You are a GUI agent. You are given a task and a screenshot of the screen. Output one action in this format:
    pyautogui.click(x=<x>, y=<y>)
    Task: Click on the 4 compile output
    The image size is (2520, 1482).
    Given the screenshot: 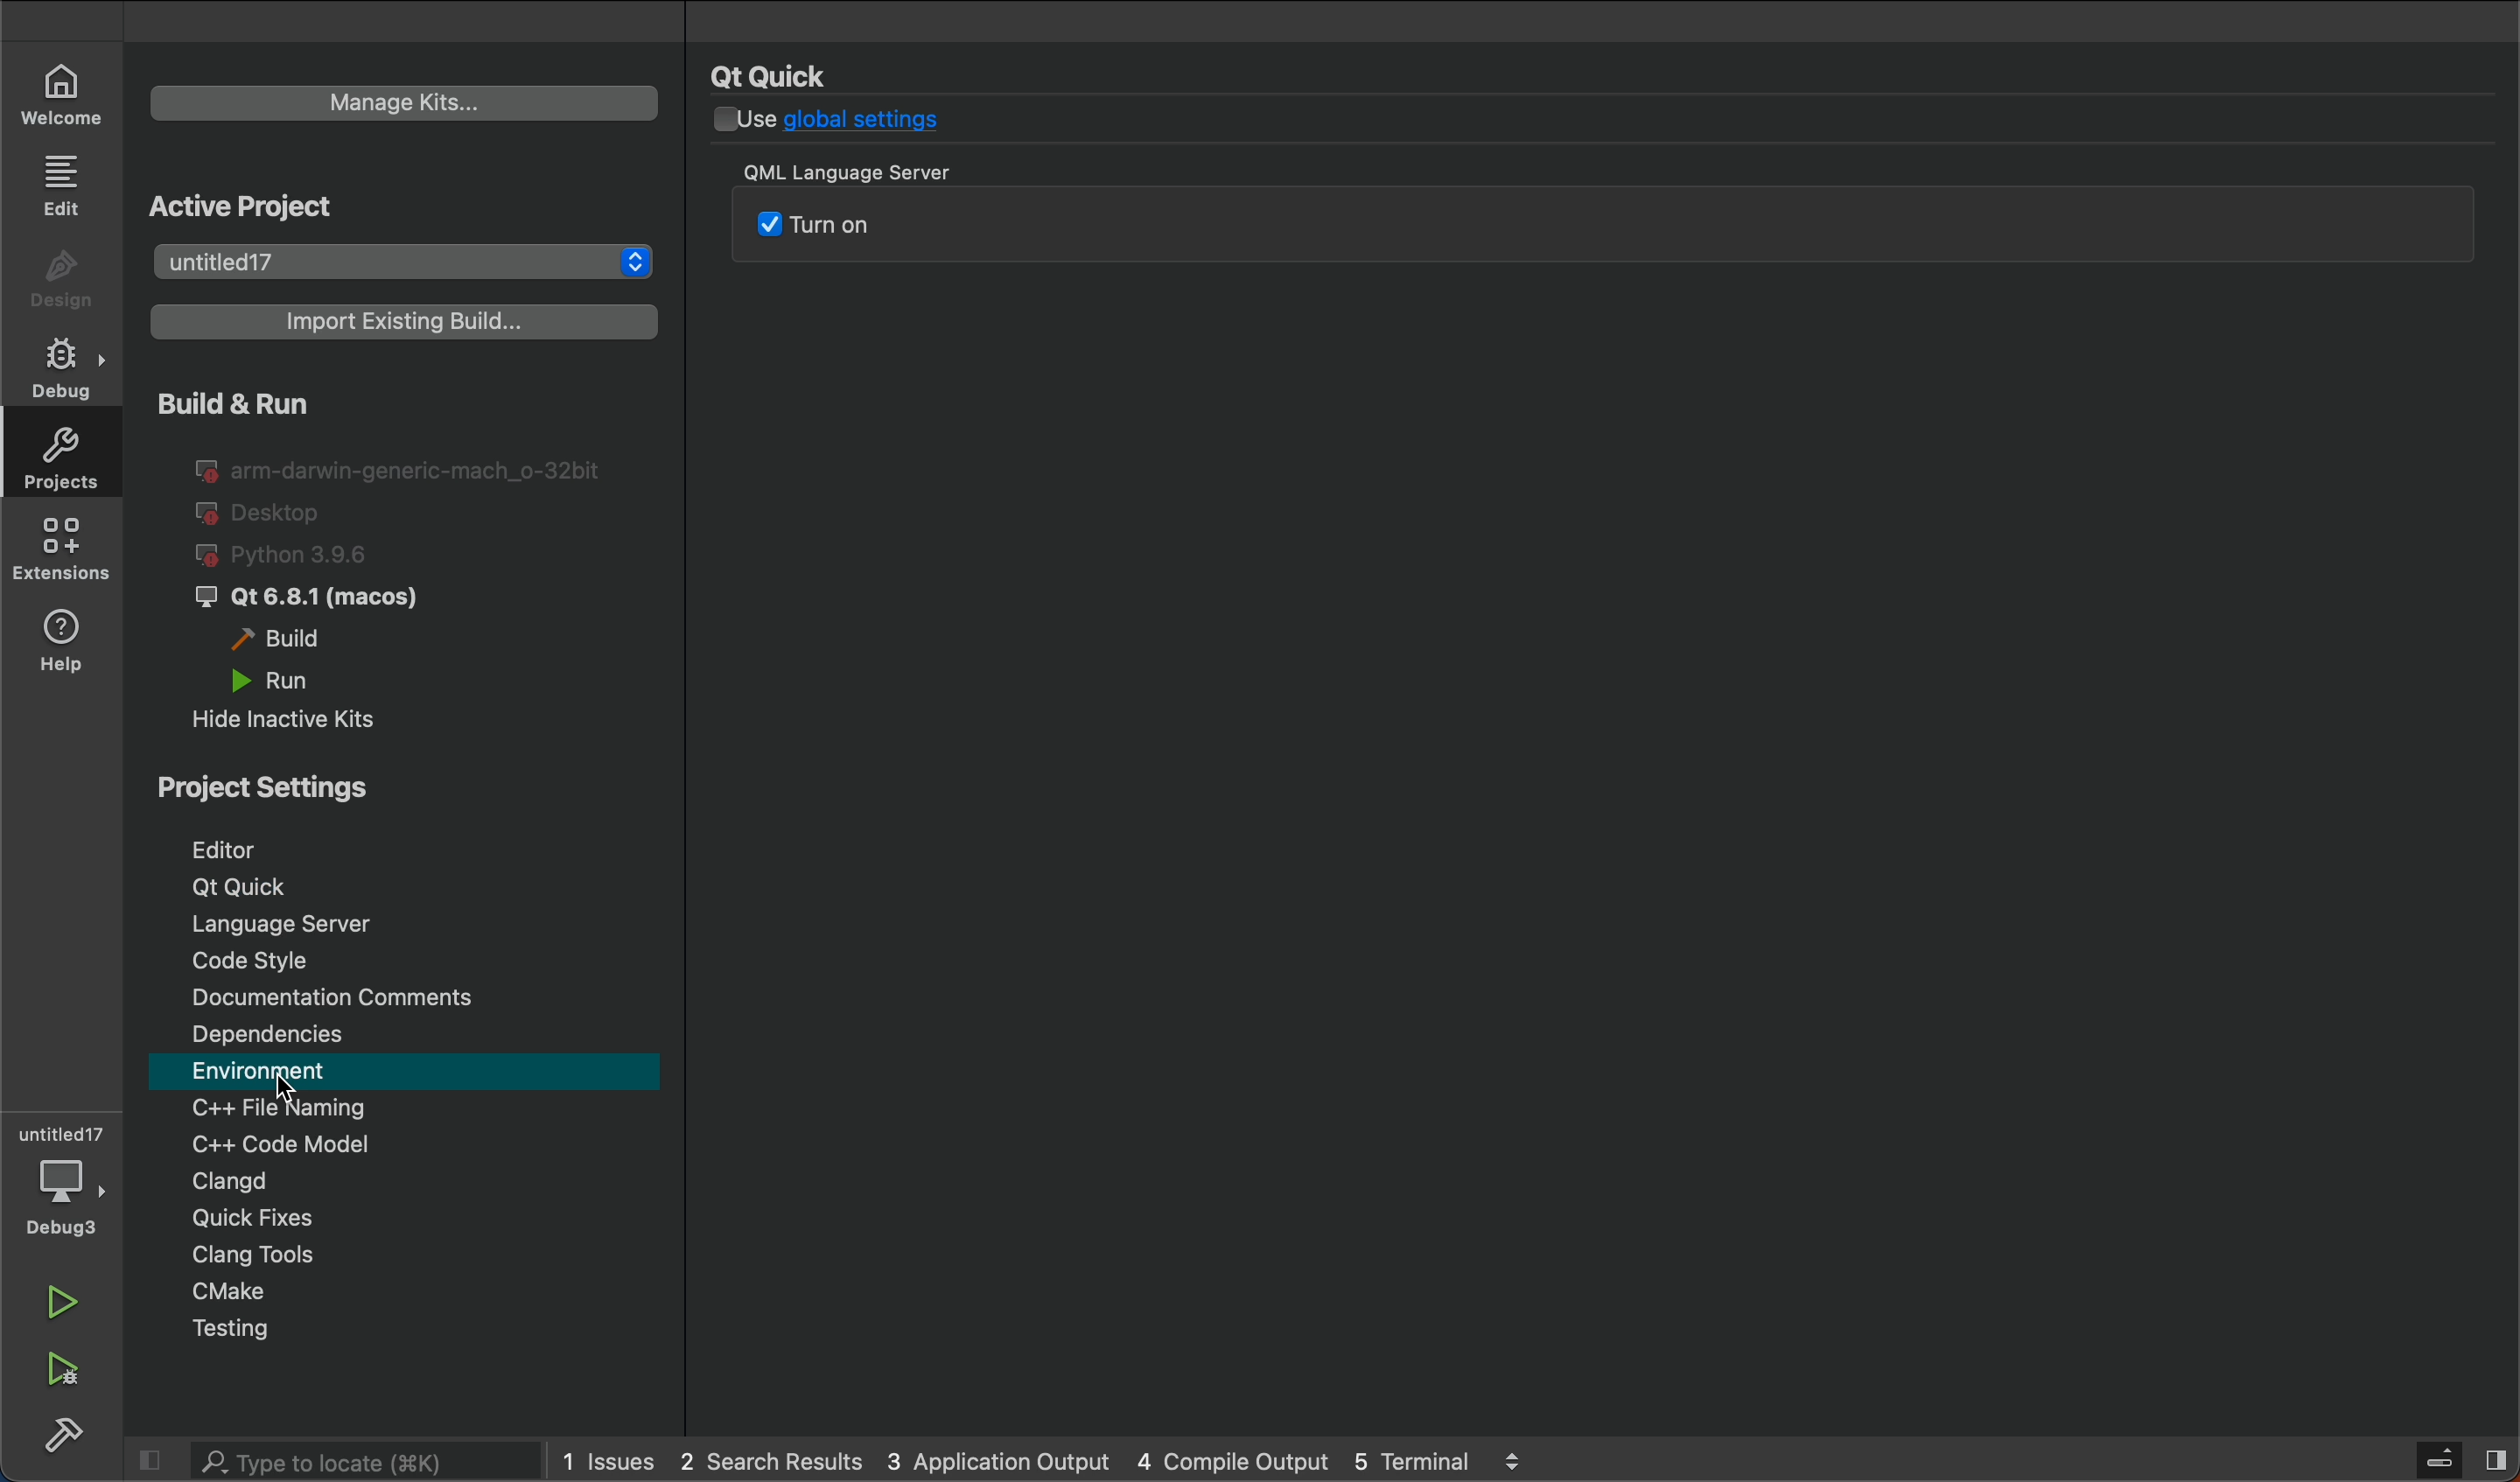 What is the action you would take?
    pyautogui.click(x=1232, y=1459)
    